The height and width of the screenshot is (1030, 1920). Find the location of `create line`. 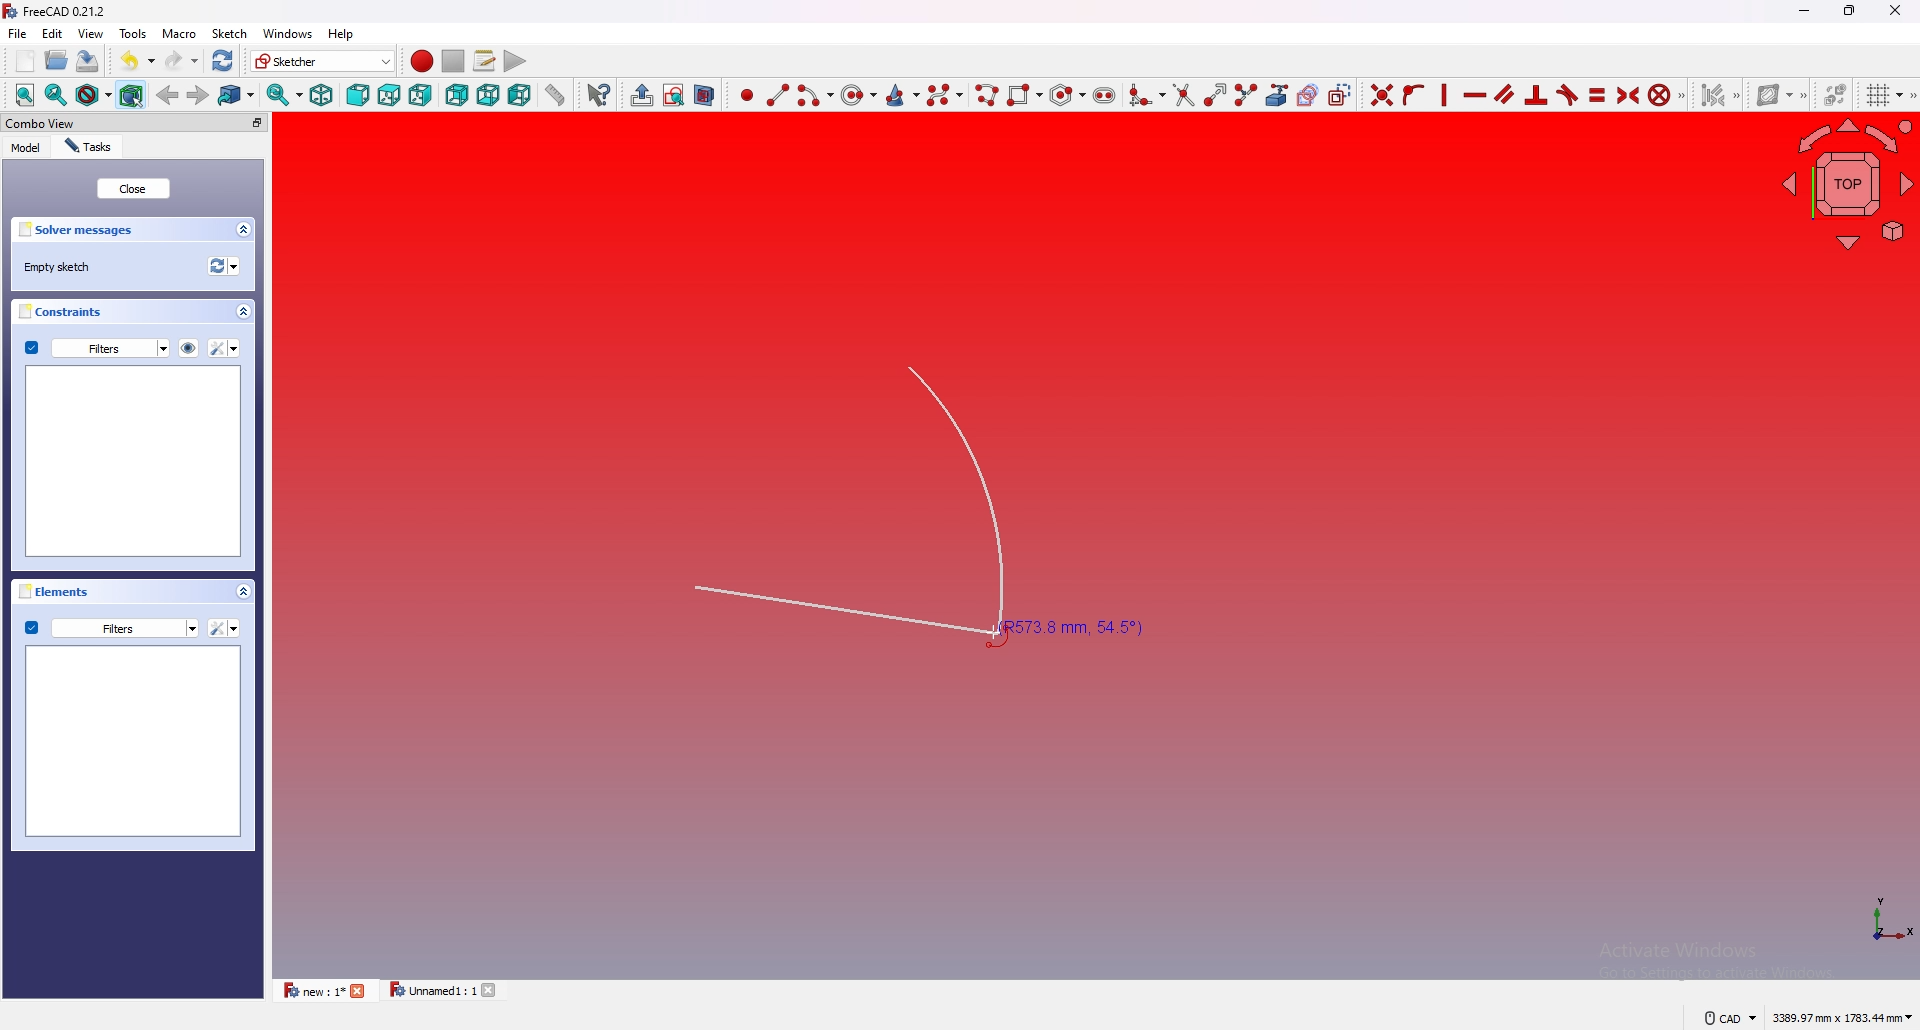

create line is located at coordinates (778, 94).